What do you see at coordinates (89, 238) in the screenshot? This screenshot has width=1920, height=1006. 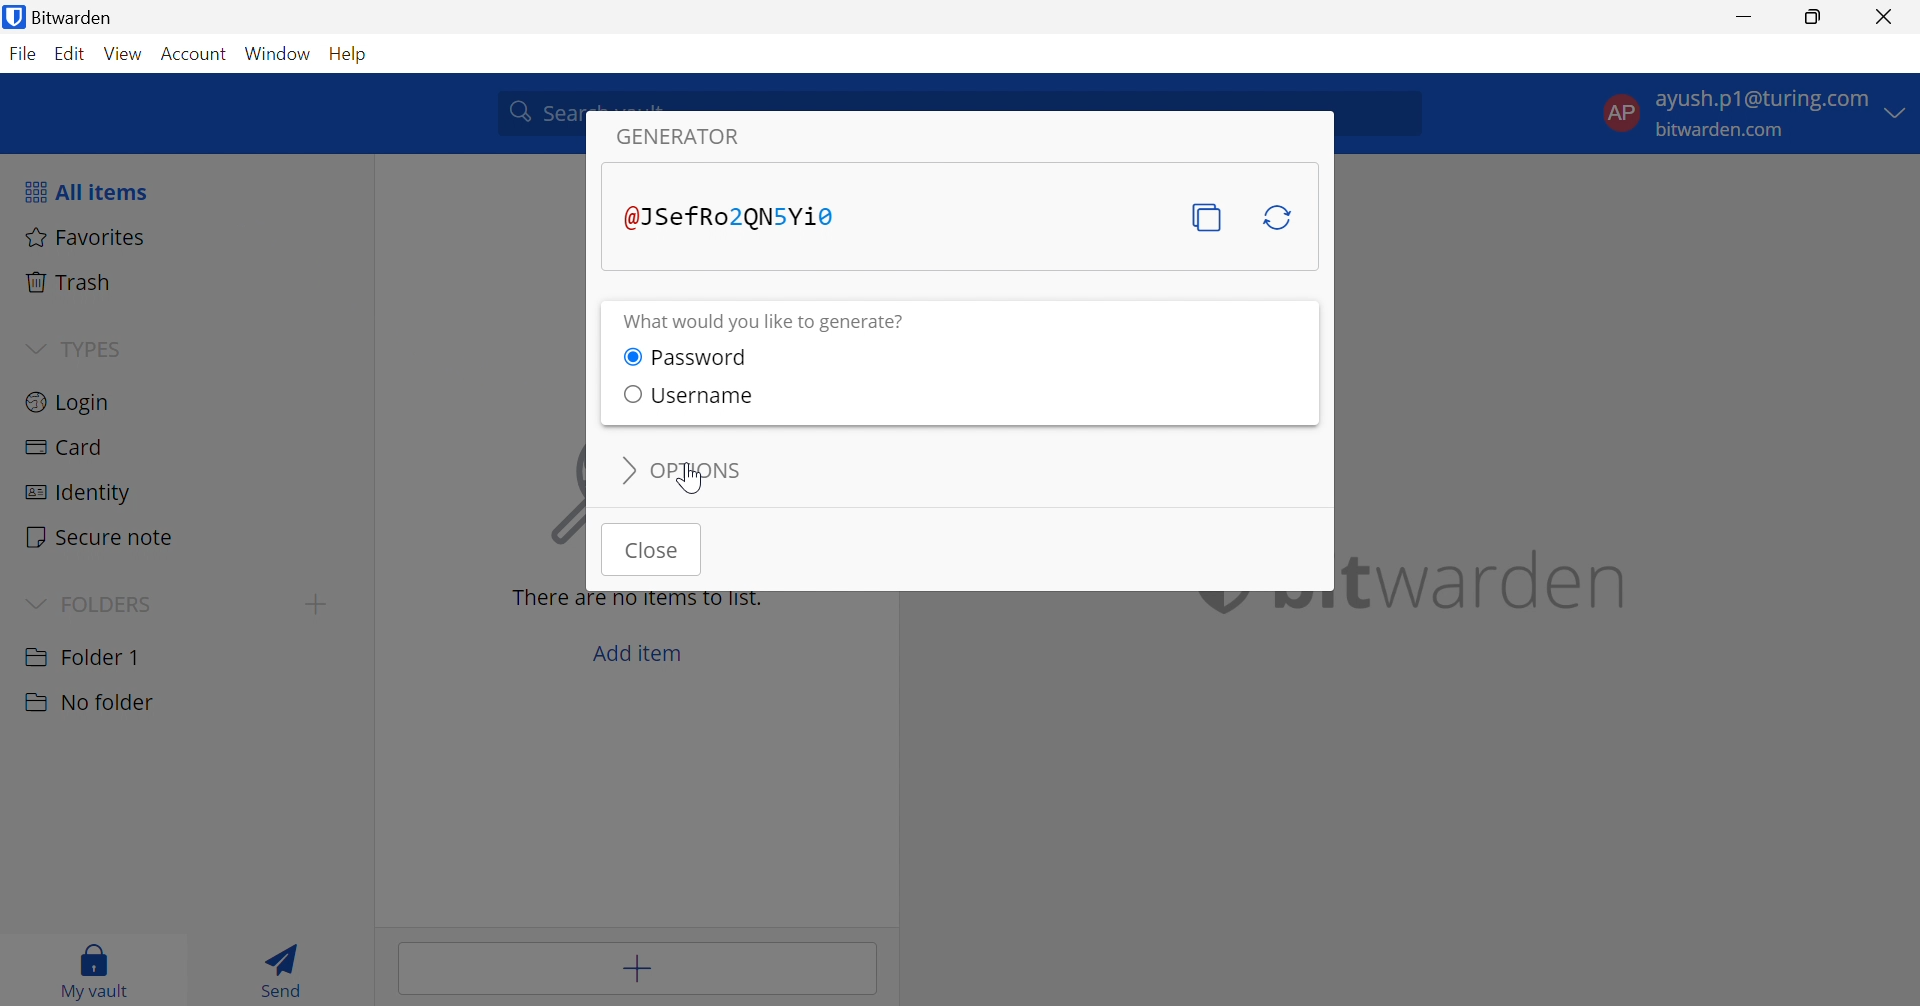 I see `Favorites` at bounding box center [89, 238].